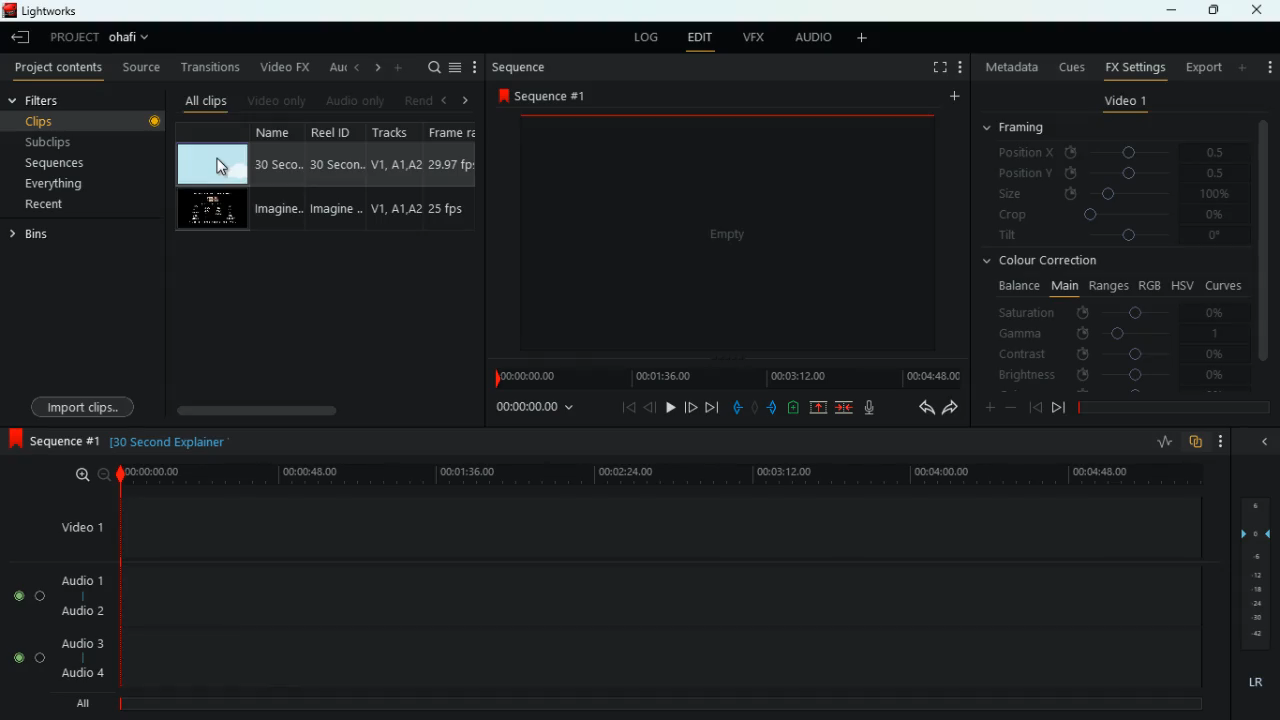  What do you see at coordinates (868, 409) in the screenshot?
I see `mic` at bounding box center [868, 409].